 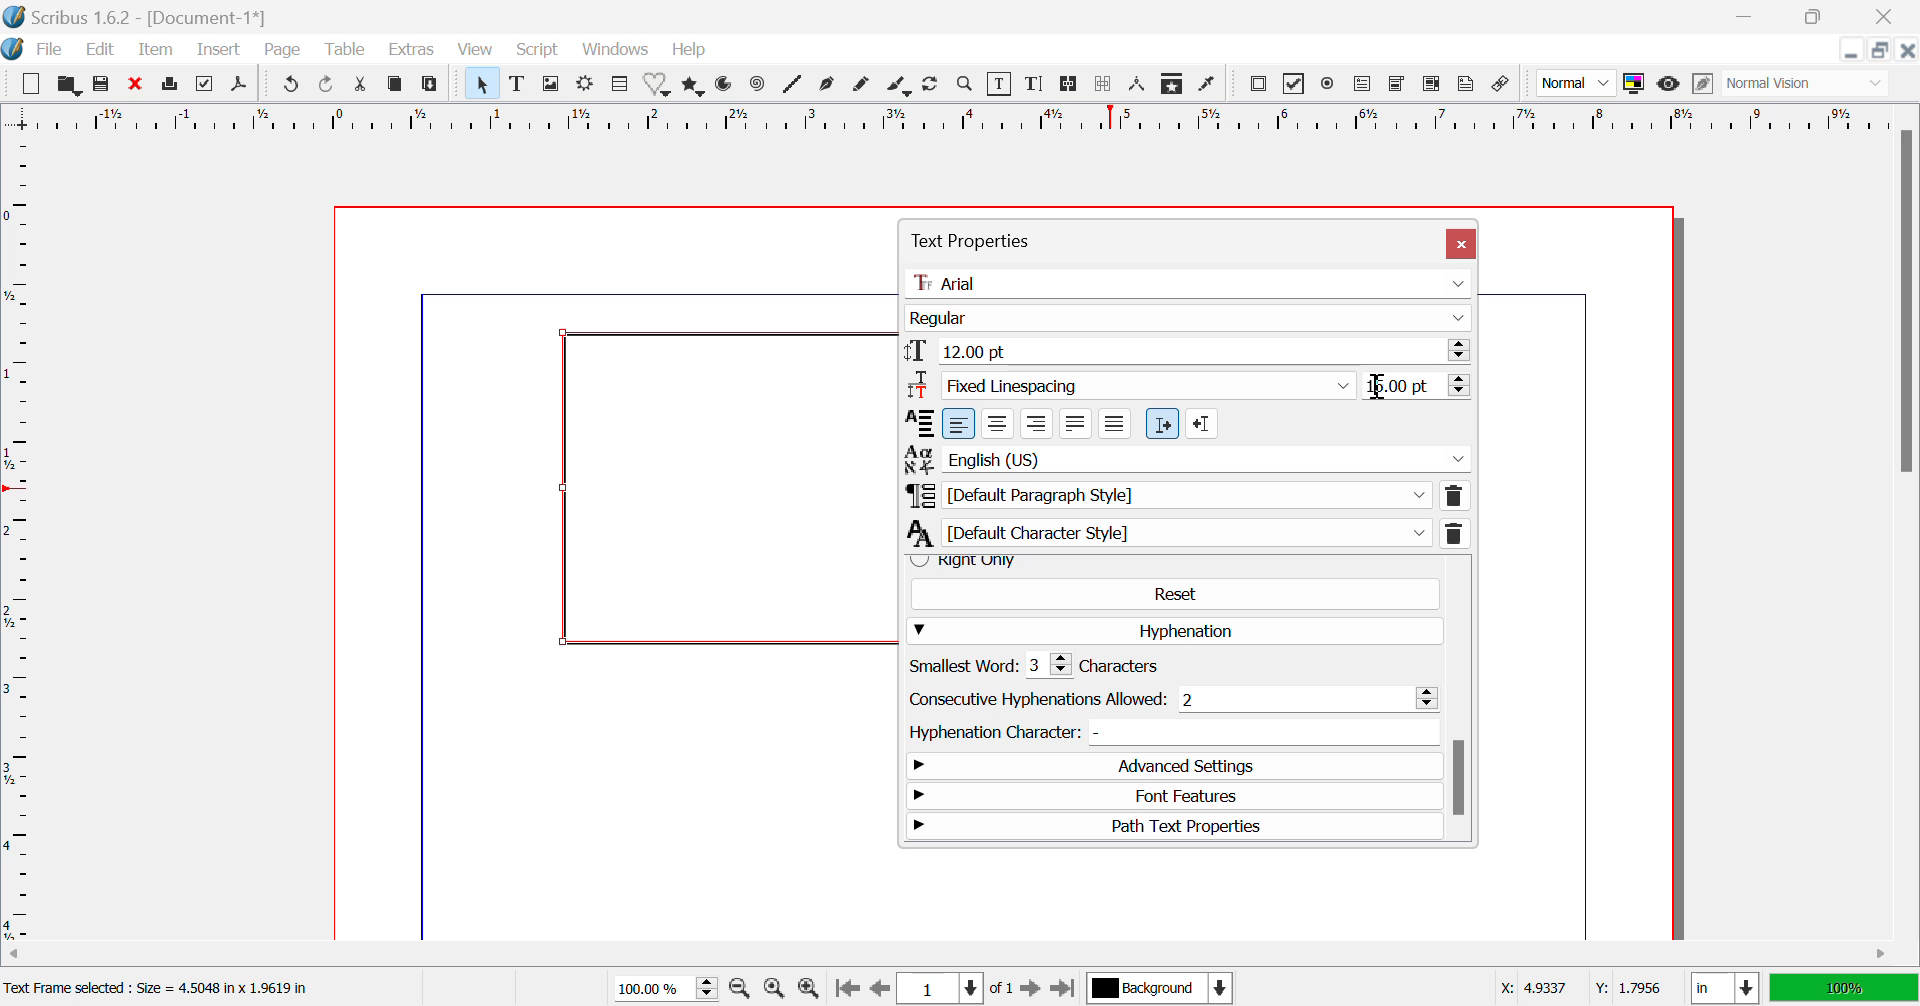 I want to click on Table, so click(x=620, y=85).